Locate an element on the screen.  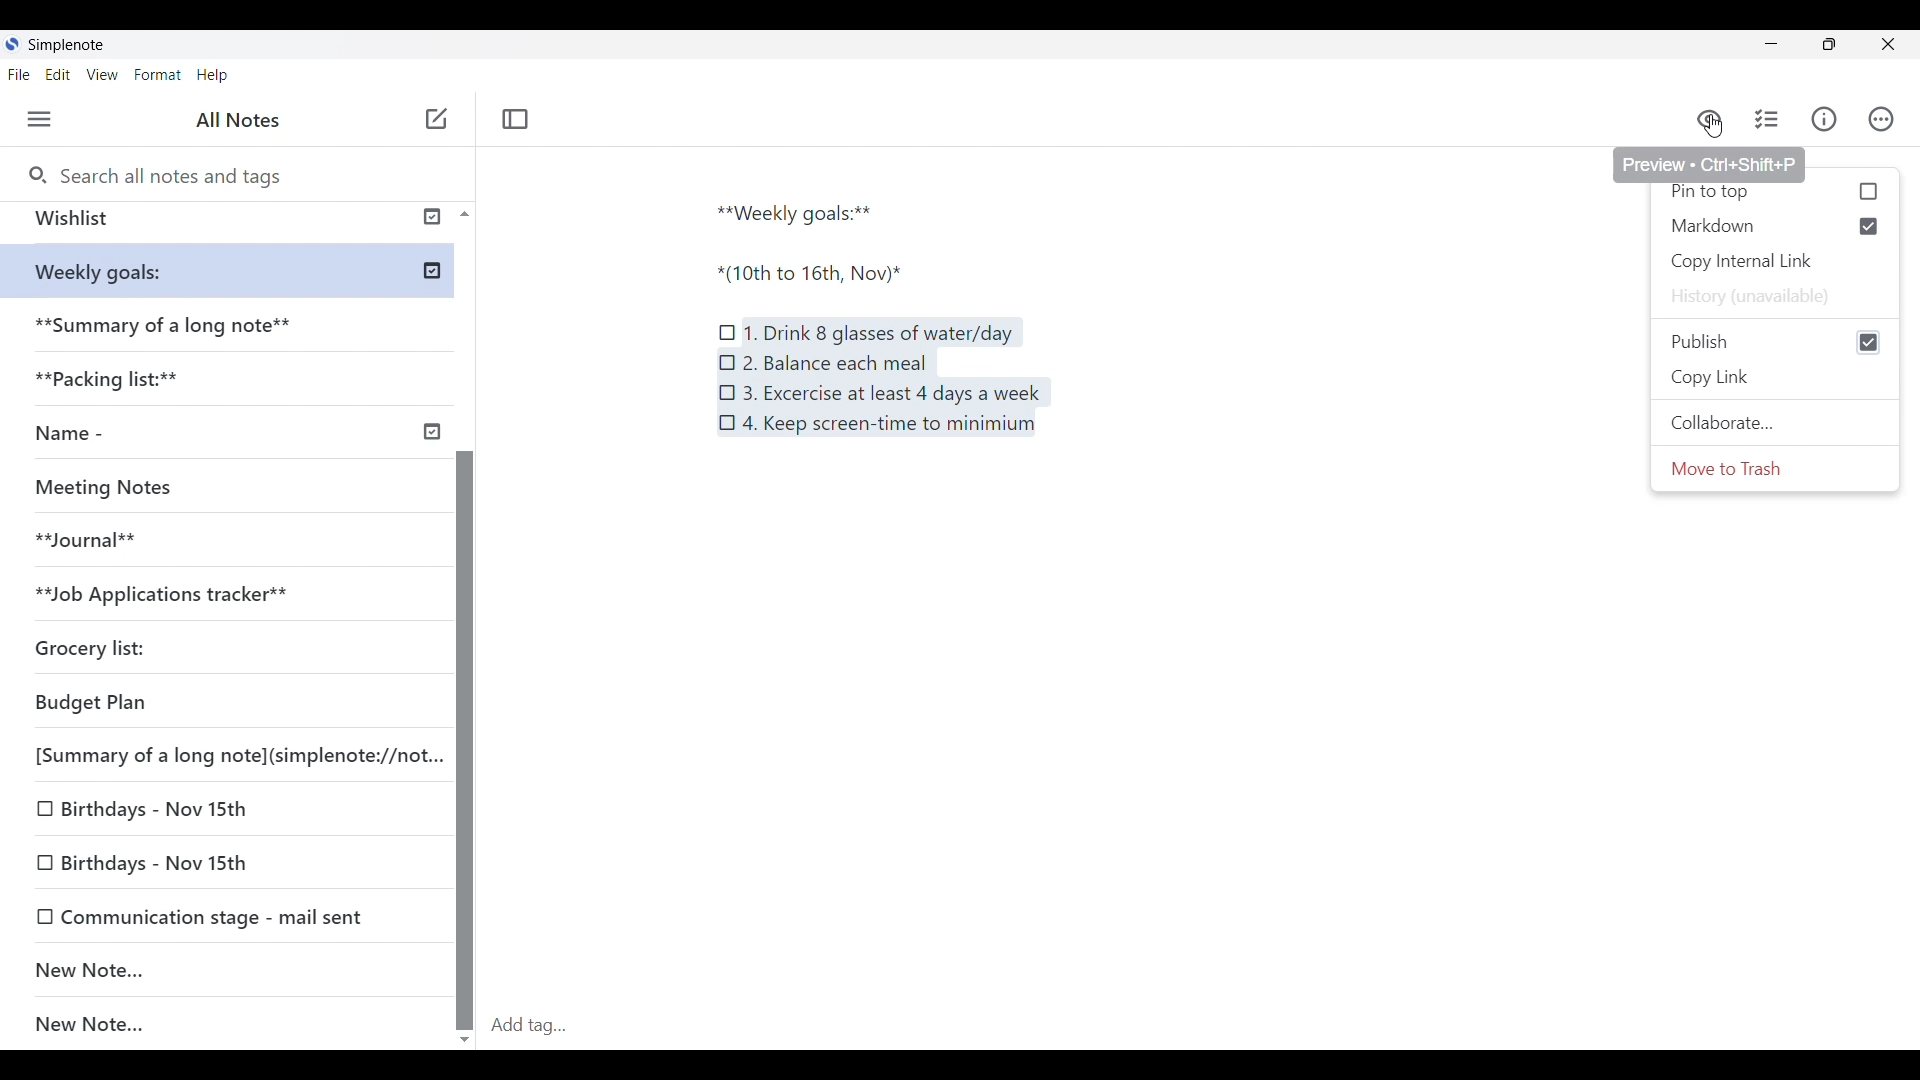
restore is located at coordinates (1846, 47).